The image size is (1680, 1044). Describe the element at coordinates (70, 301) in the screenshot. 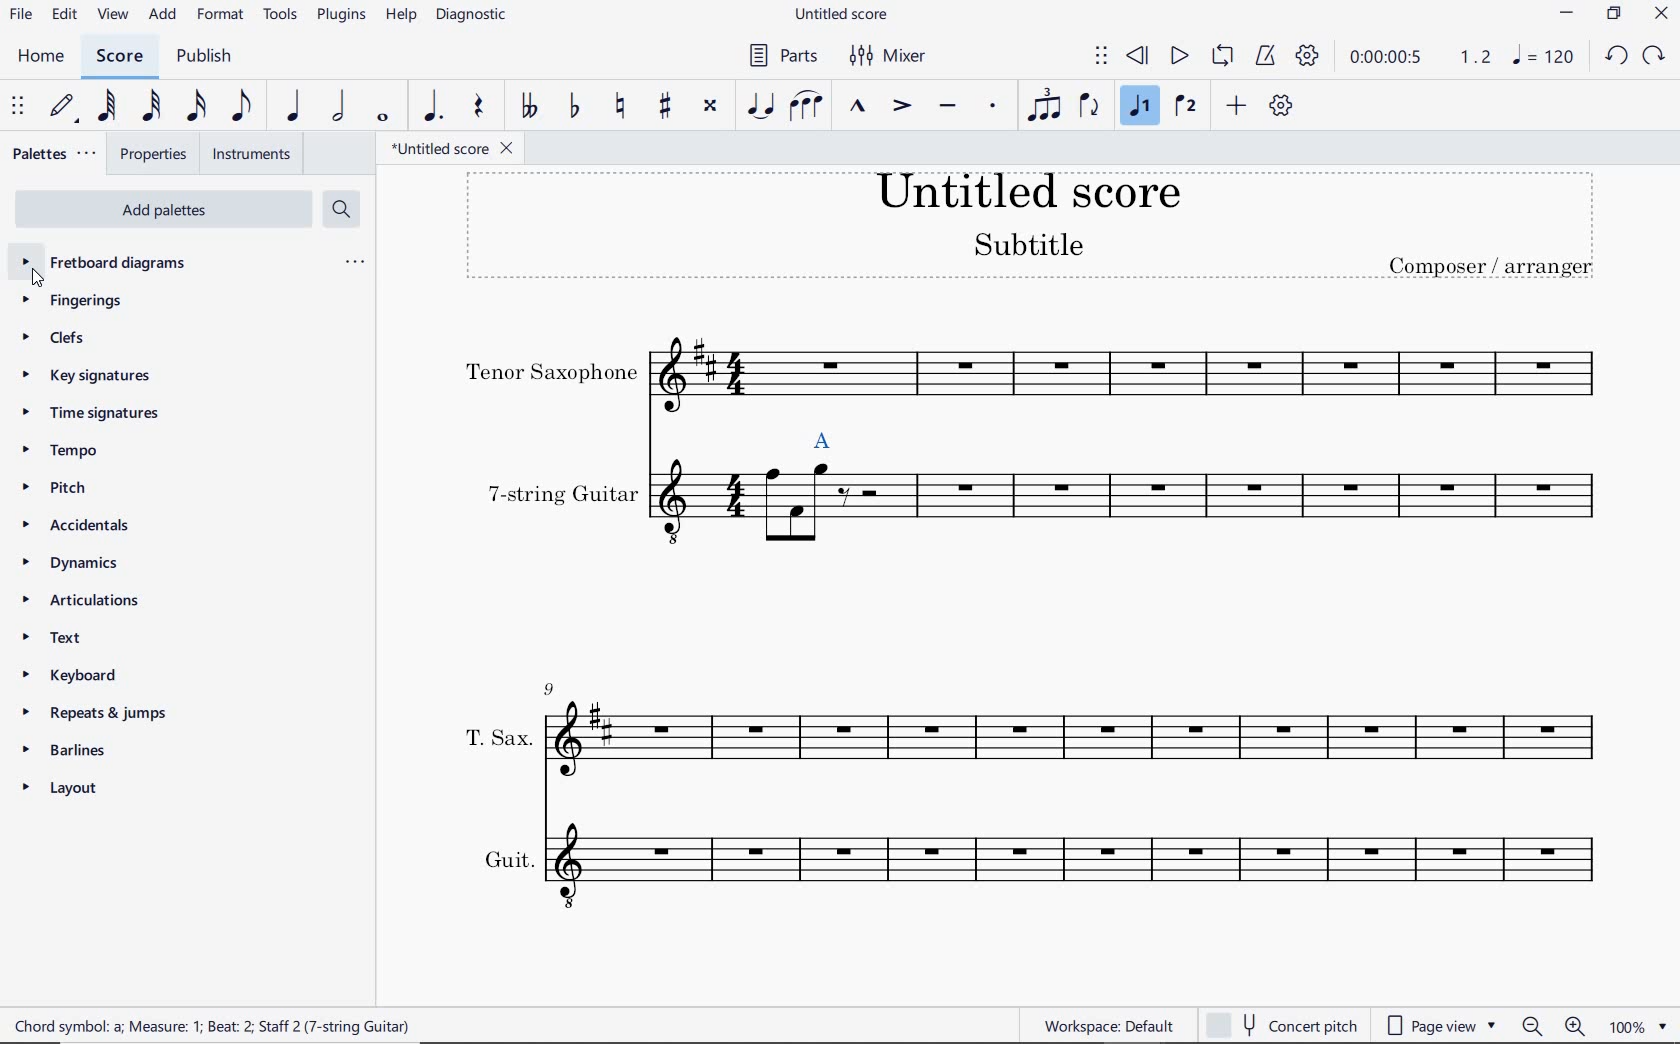

I see `FINGERINGS` at that location.